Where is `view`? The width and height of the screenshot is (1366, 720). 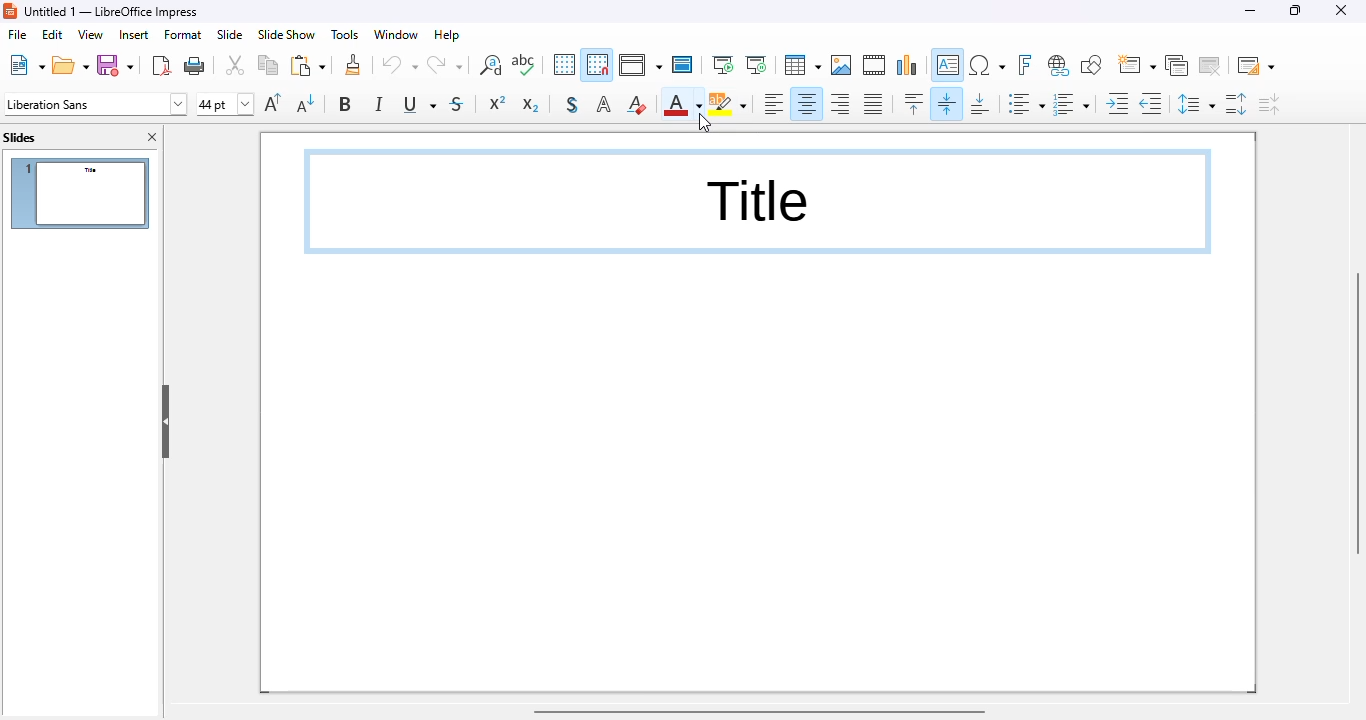 view is located at coordinates (90, 34).